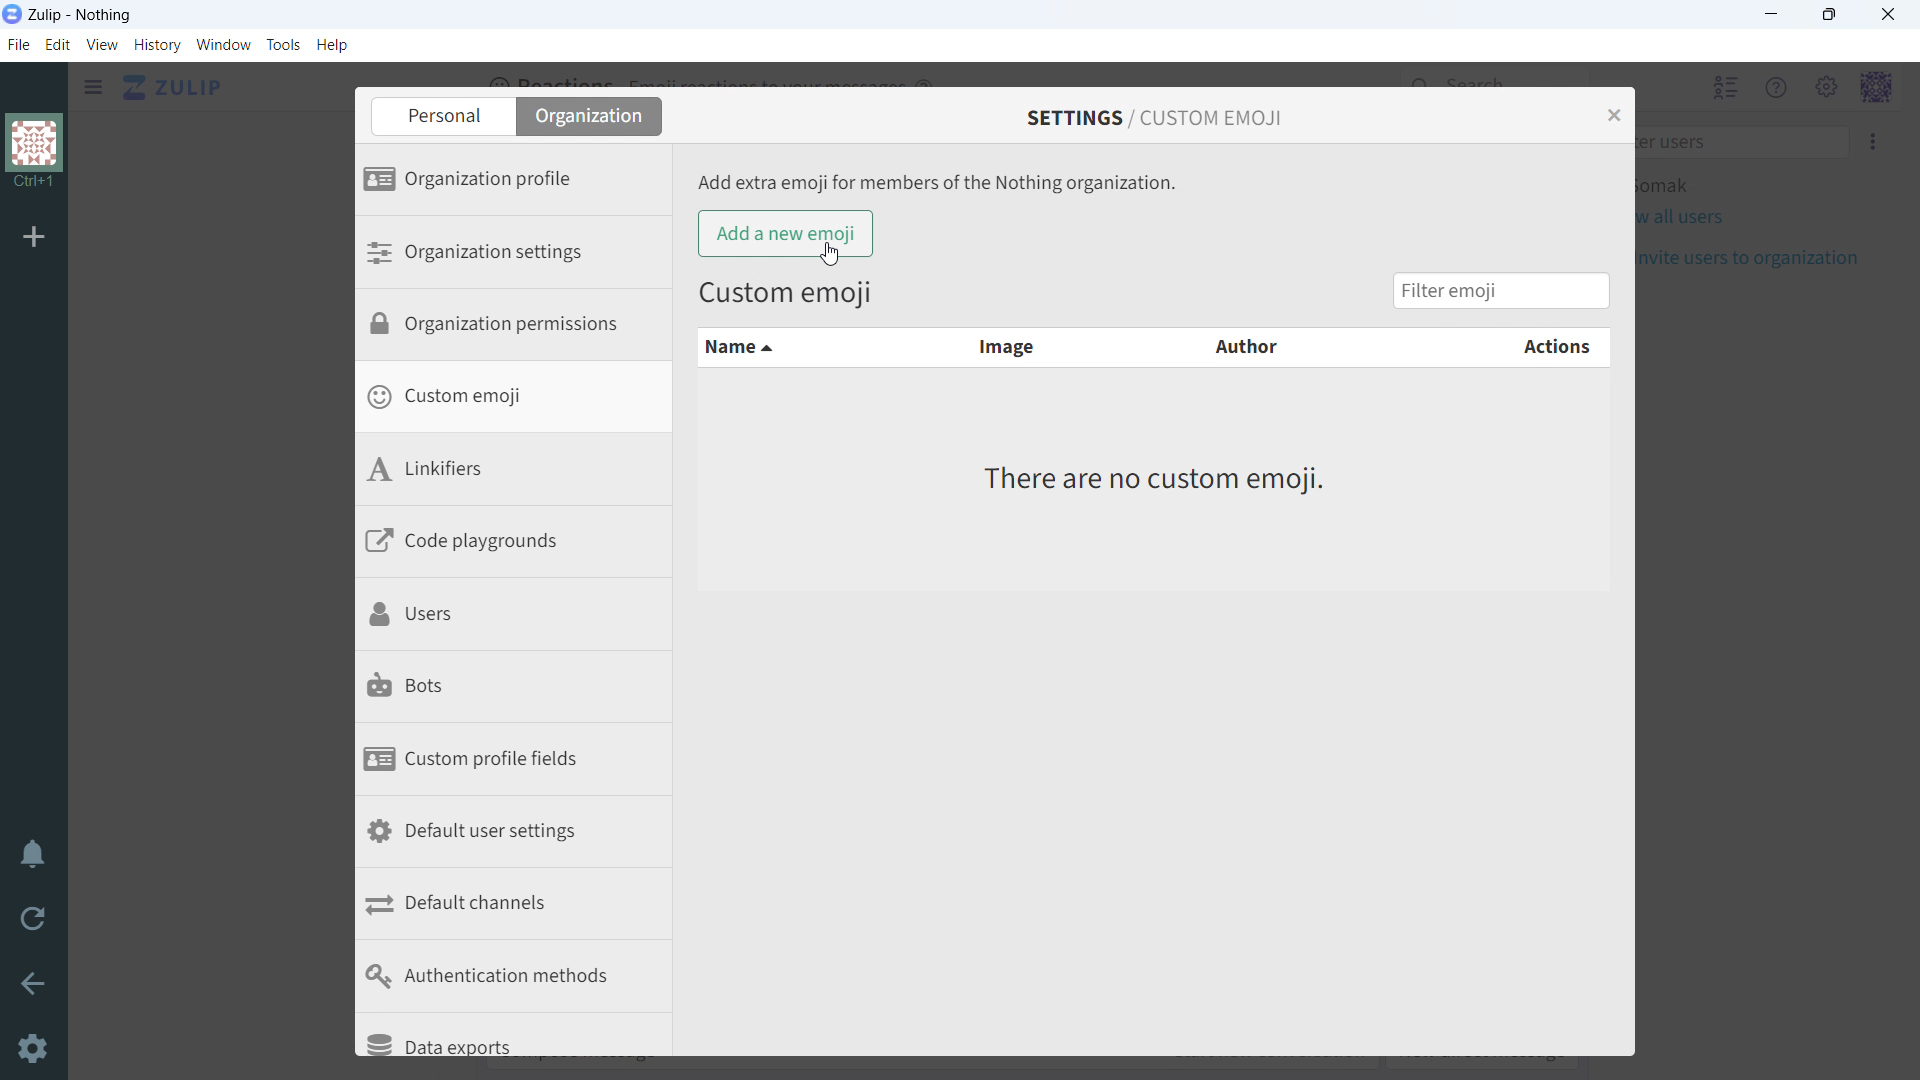  Describe the element at coordinates (32, 856) in the screenshot. I see `enable do not disturb` at that location.